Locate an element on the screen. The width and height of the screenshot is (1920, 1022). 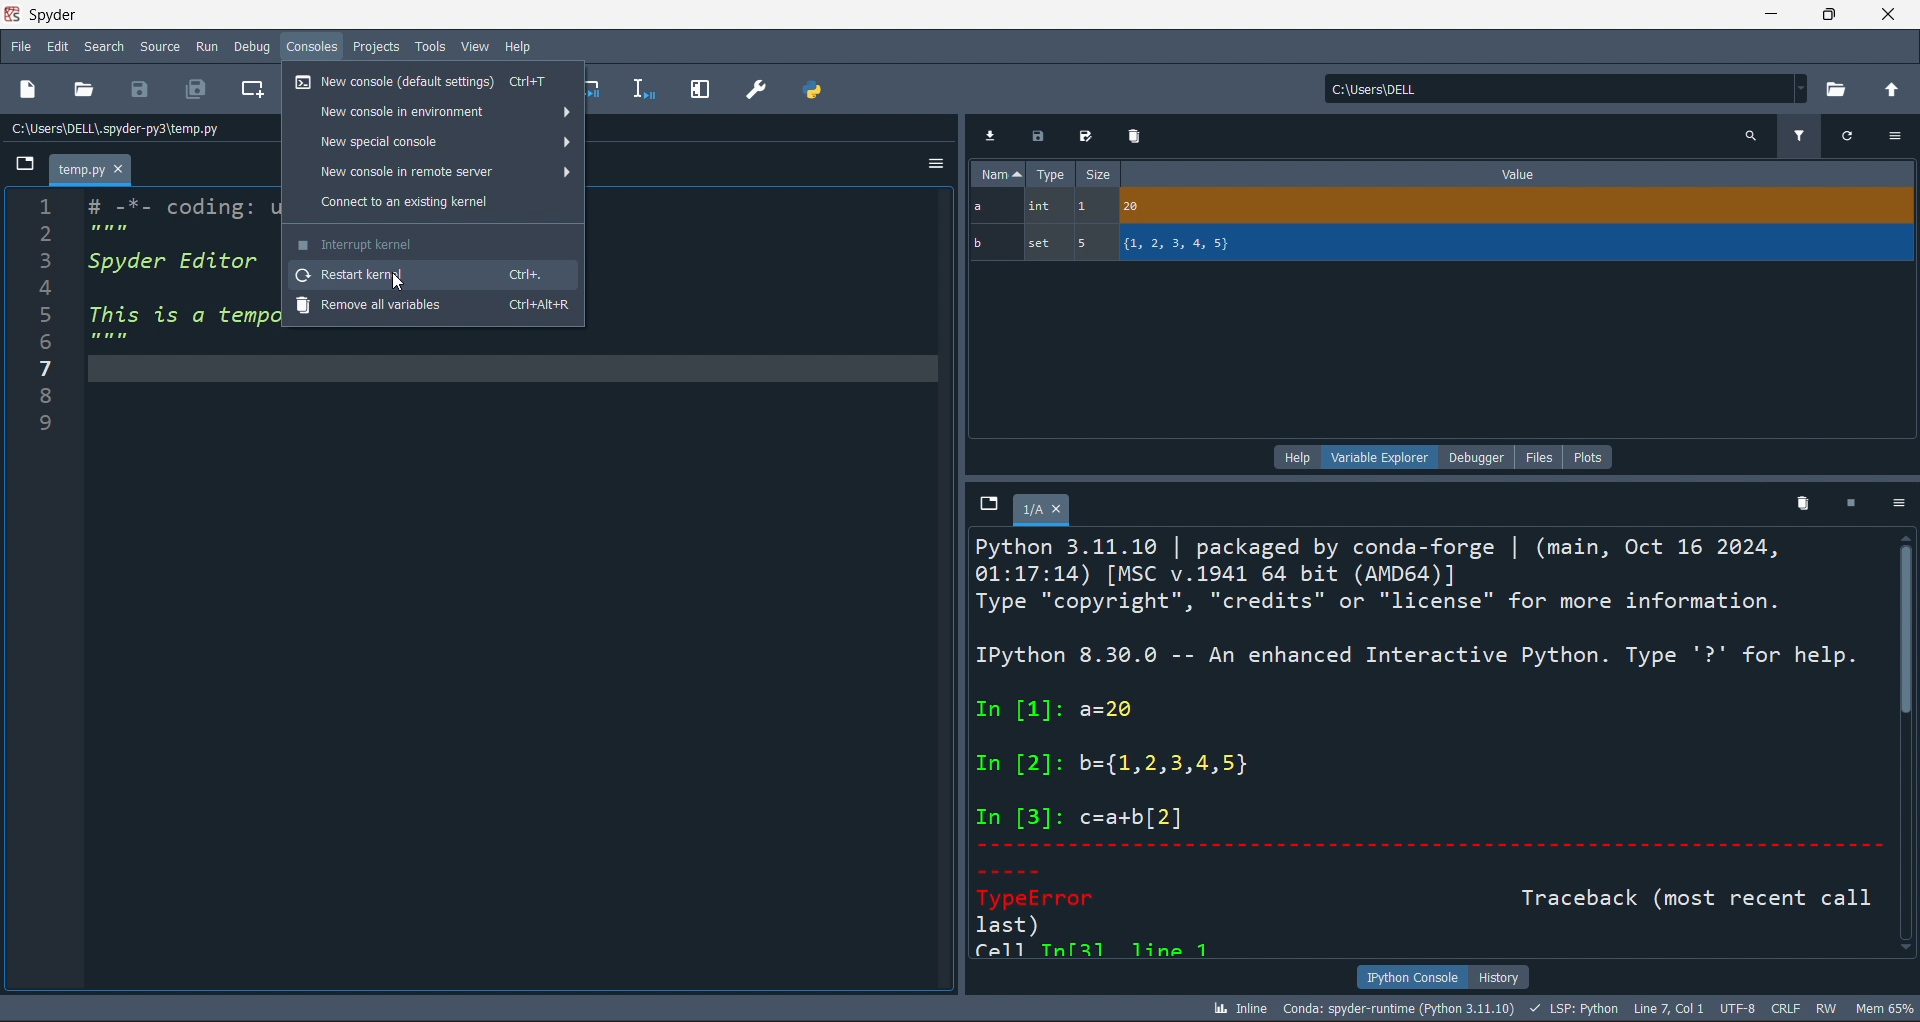
Run is located at coordinates (209, 48).